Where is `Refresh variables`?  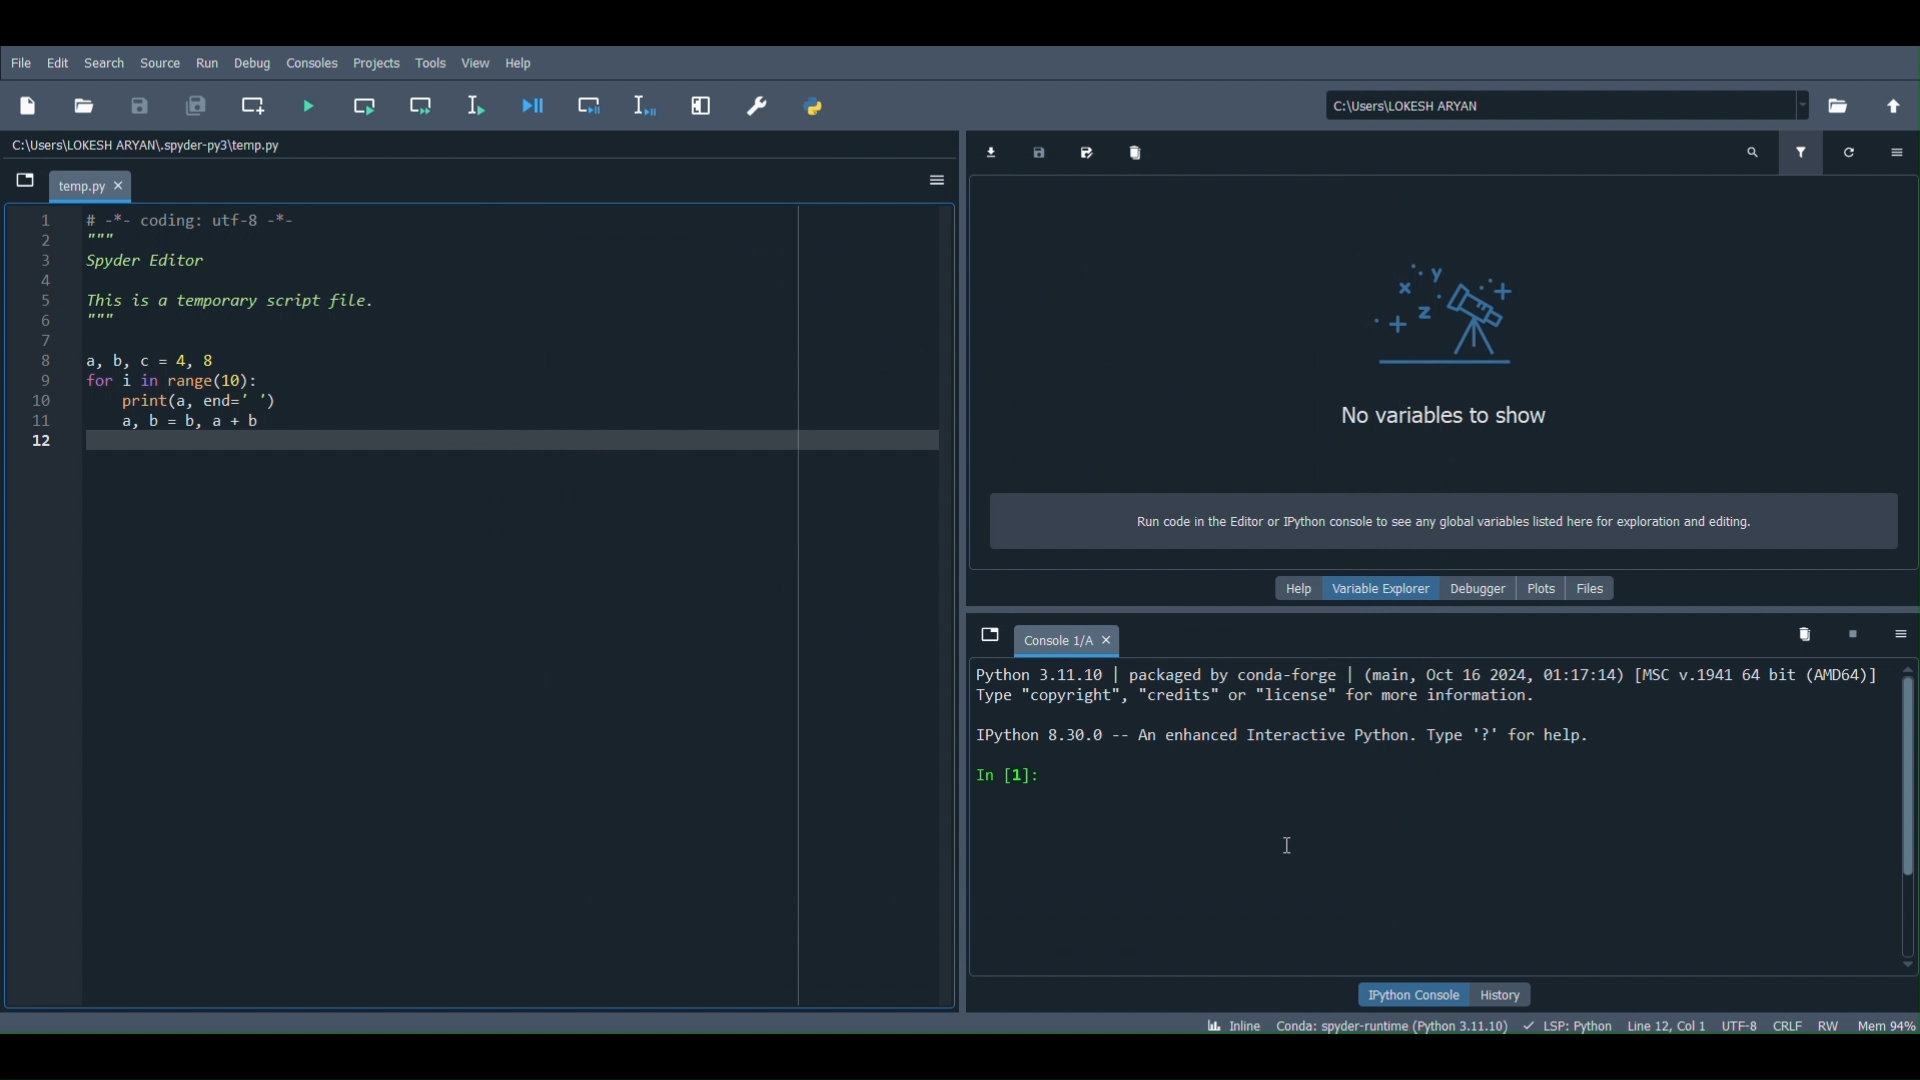
Refresh variables is located at coordinates (1848, 149).